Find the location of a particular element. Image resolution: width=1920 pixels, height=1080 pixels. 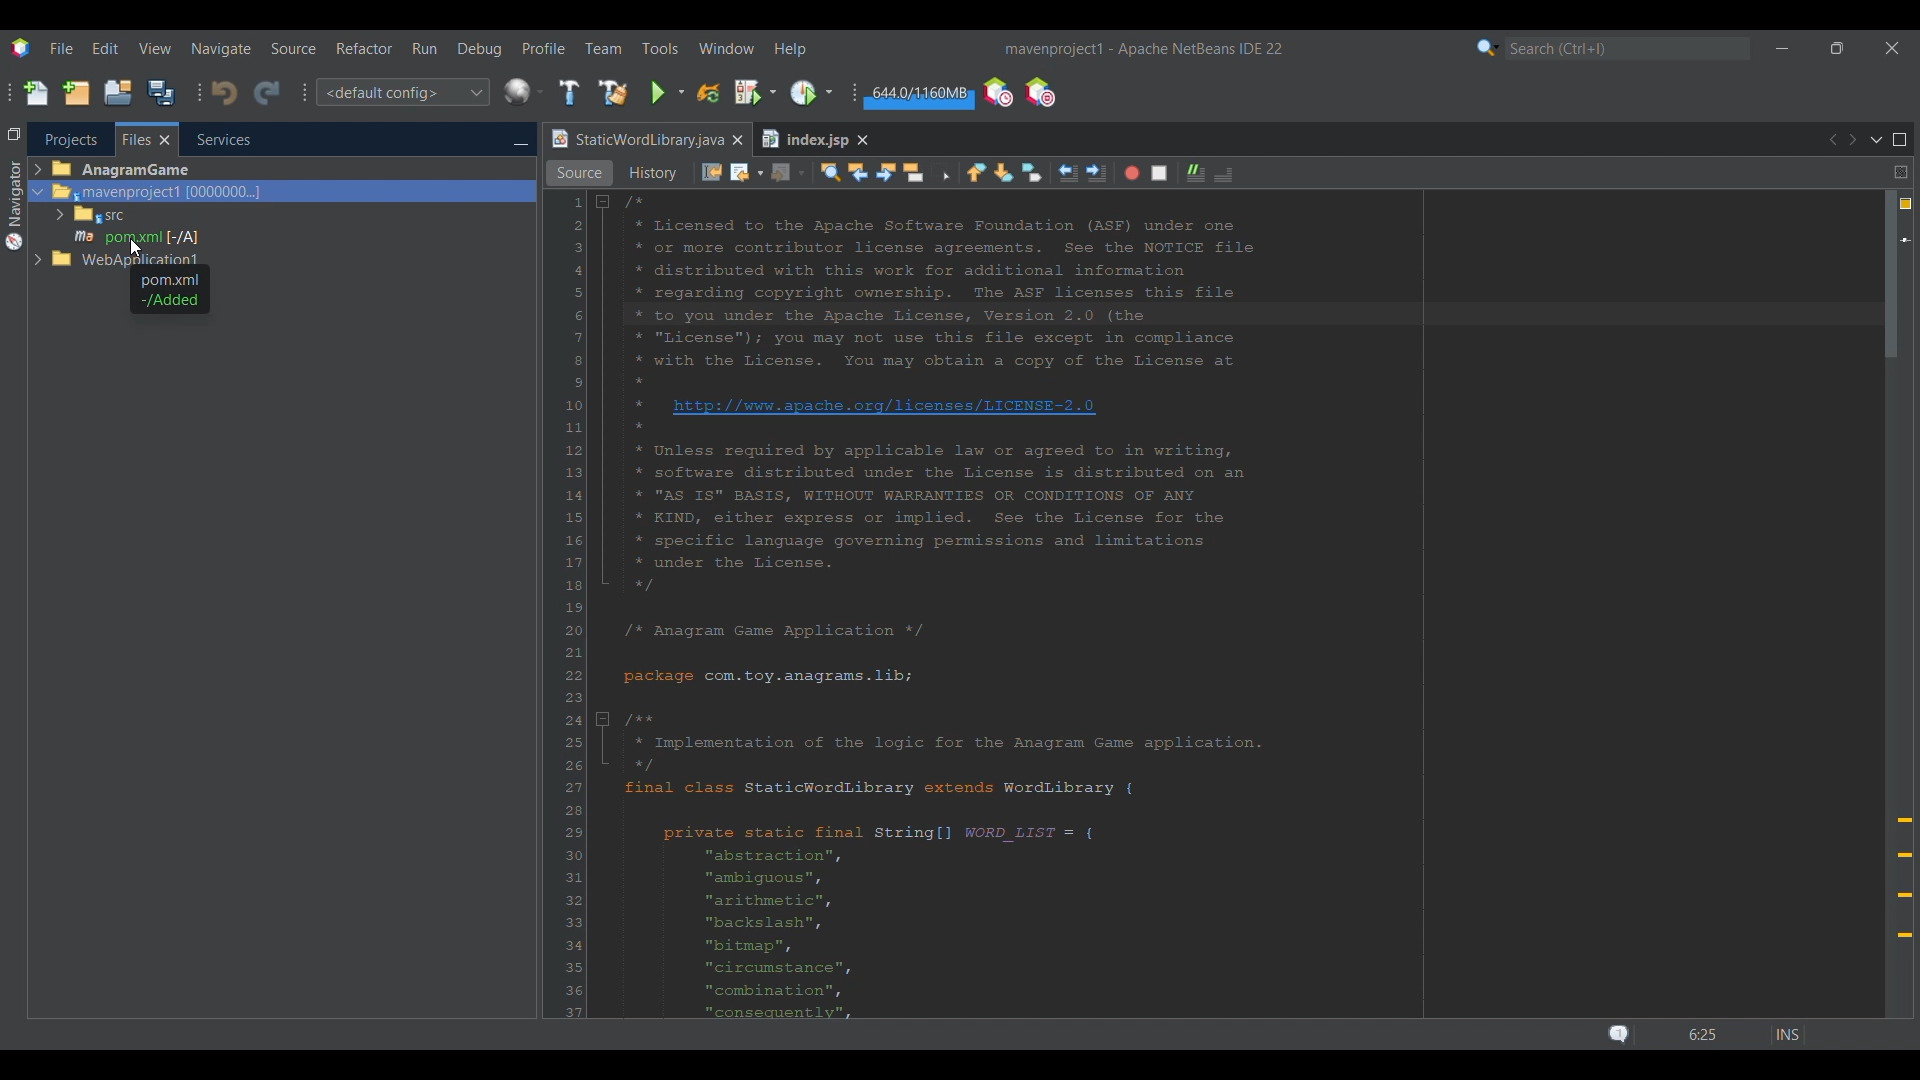

Project name added is located at coordinates (1143, 49).